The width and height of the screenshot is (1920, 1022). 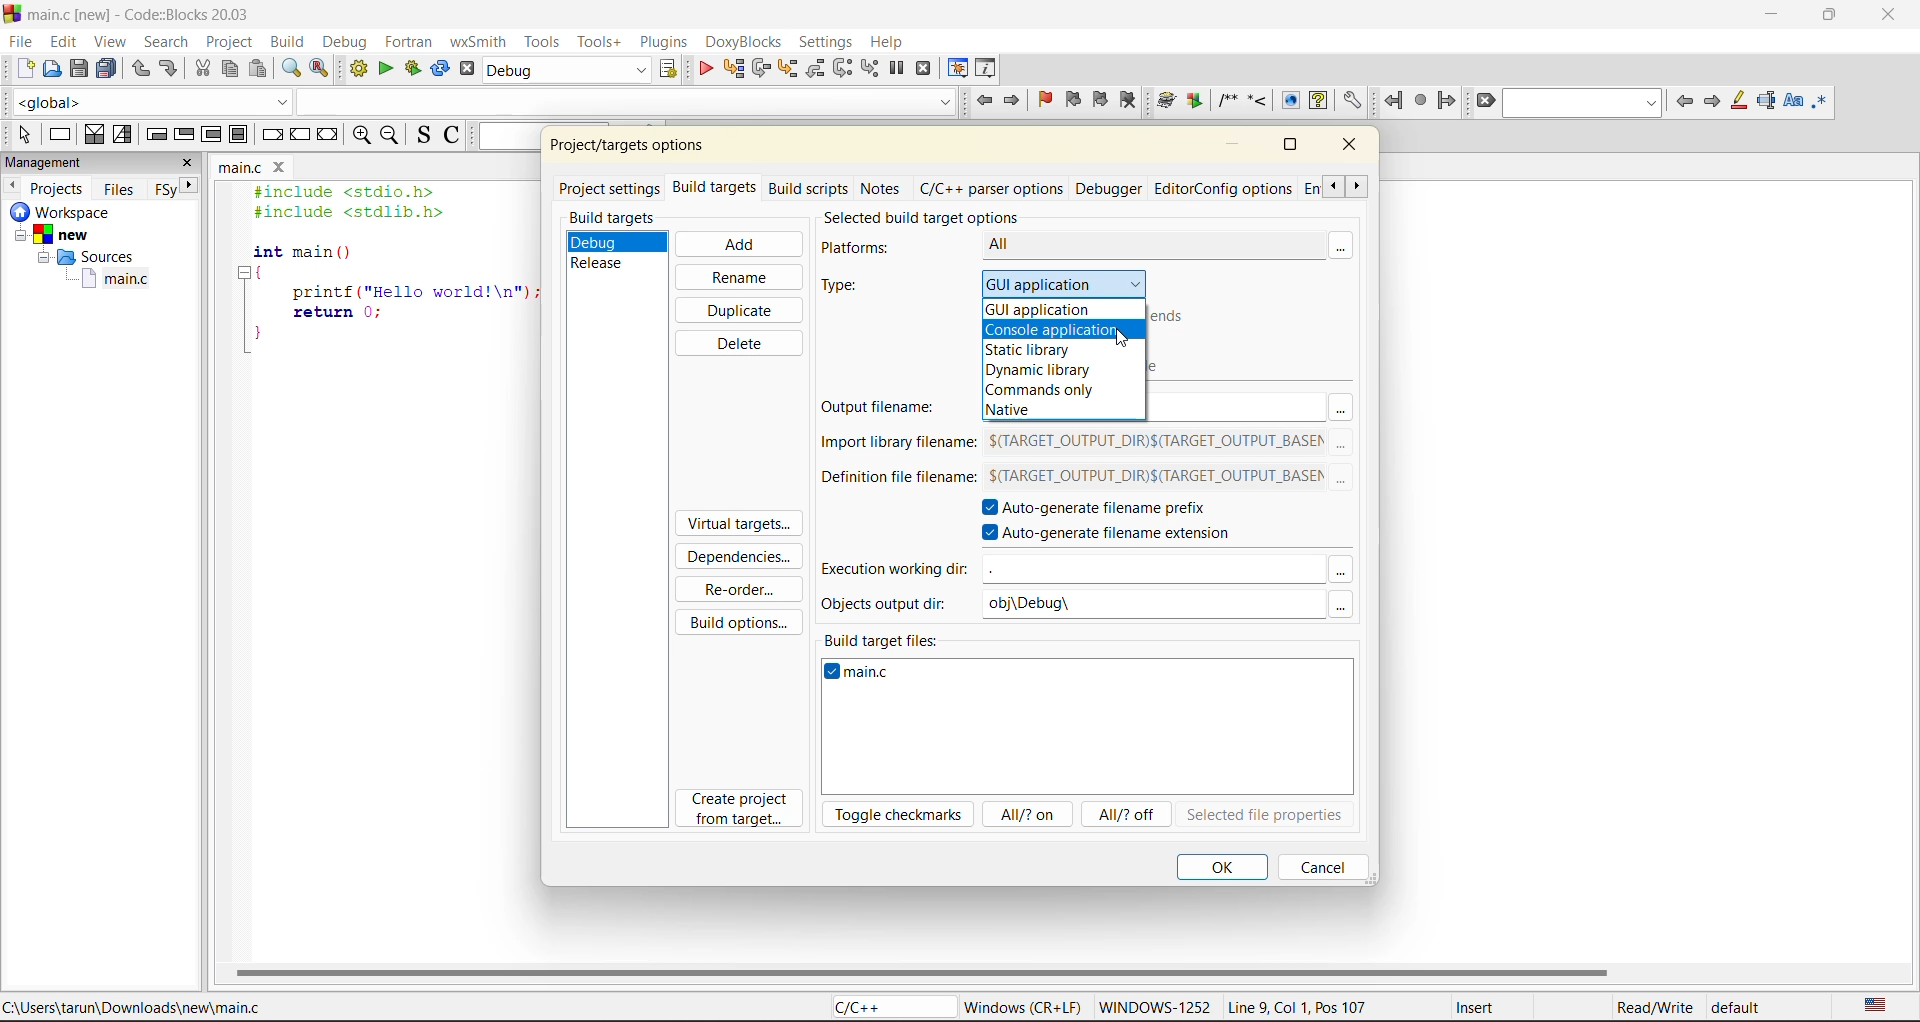 I want to click on next instruction, so click(x=840, y=67).